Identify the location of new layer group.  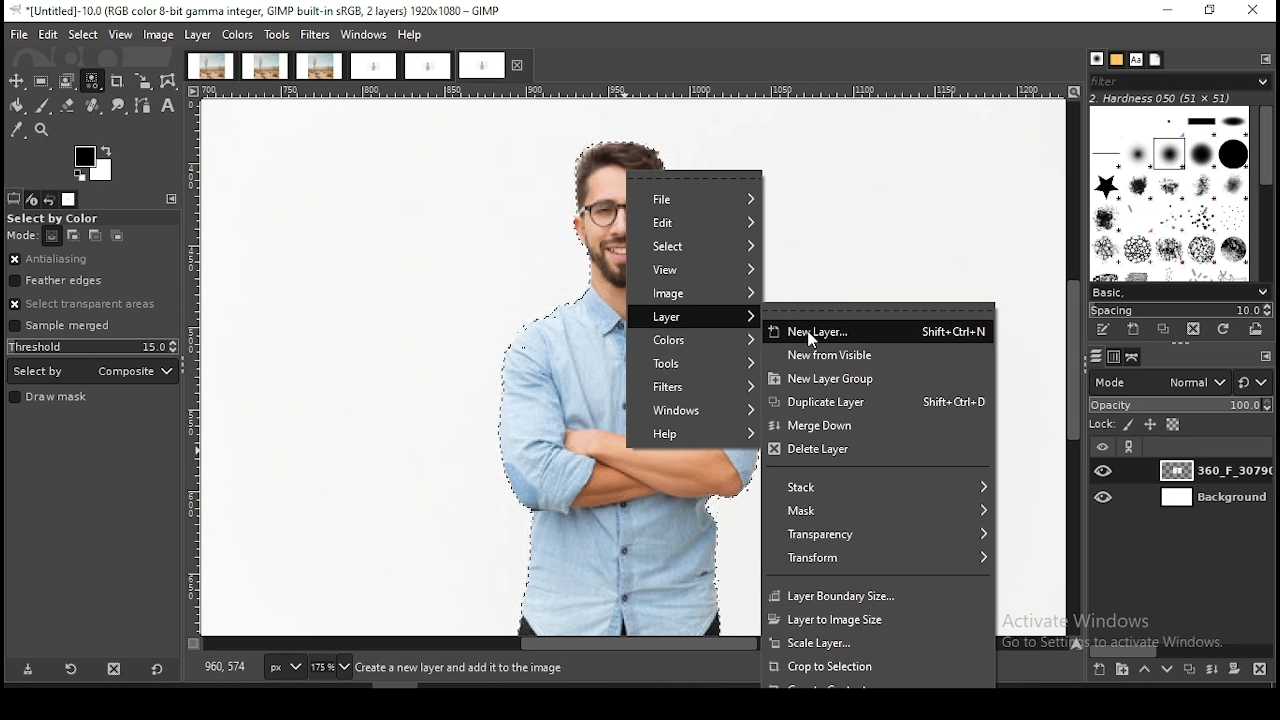
(877, 378).